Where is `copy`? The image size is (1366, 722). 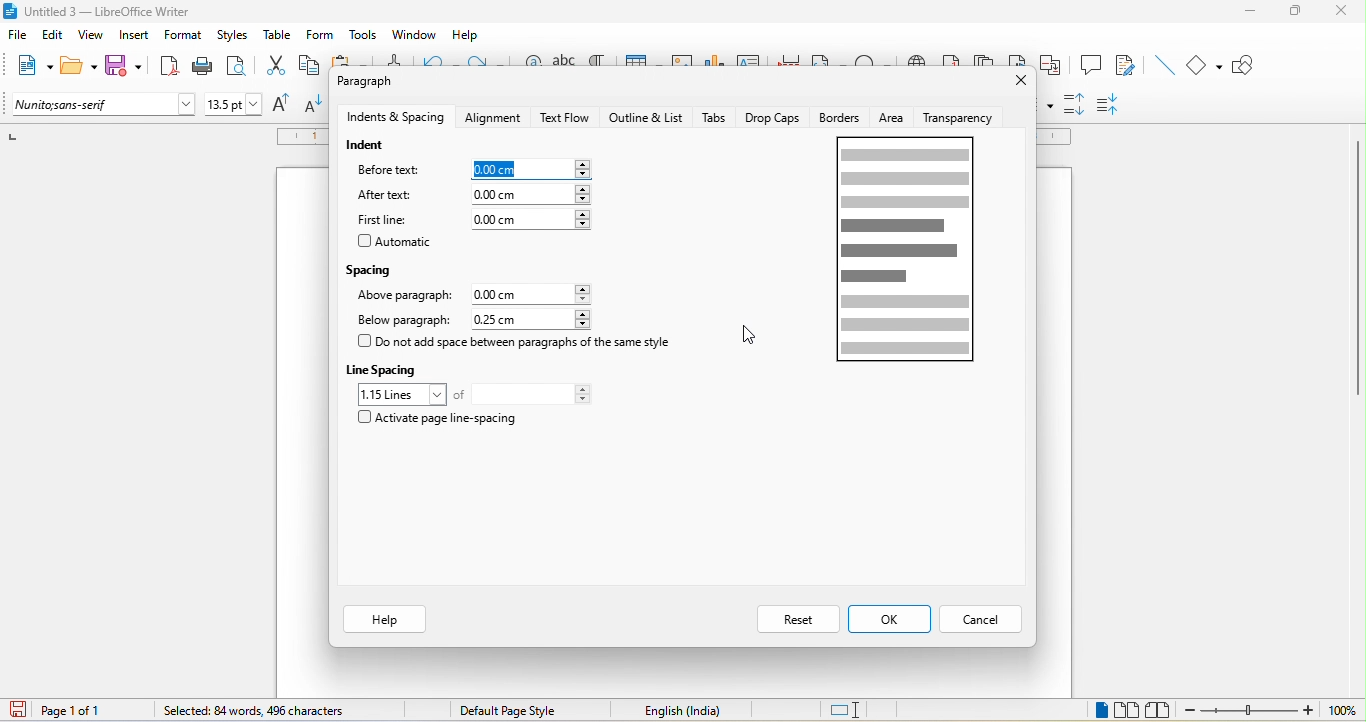
copy is located at coordinates (310, 67).